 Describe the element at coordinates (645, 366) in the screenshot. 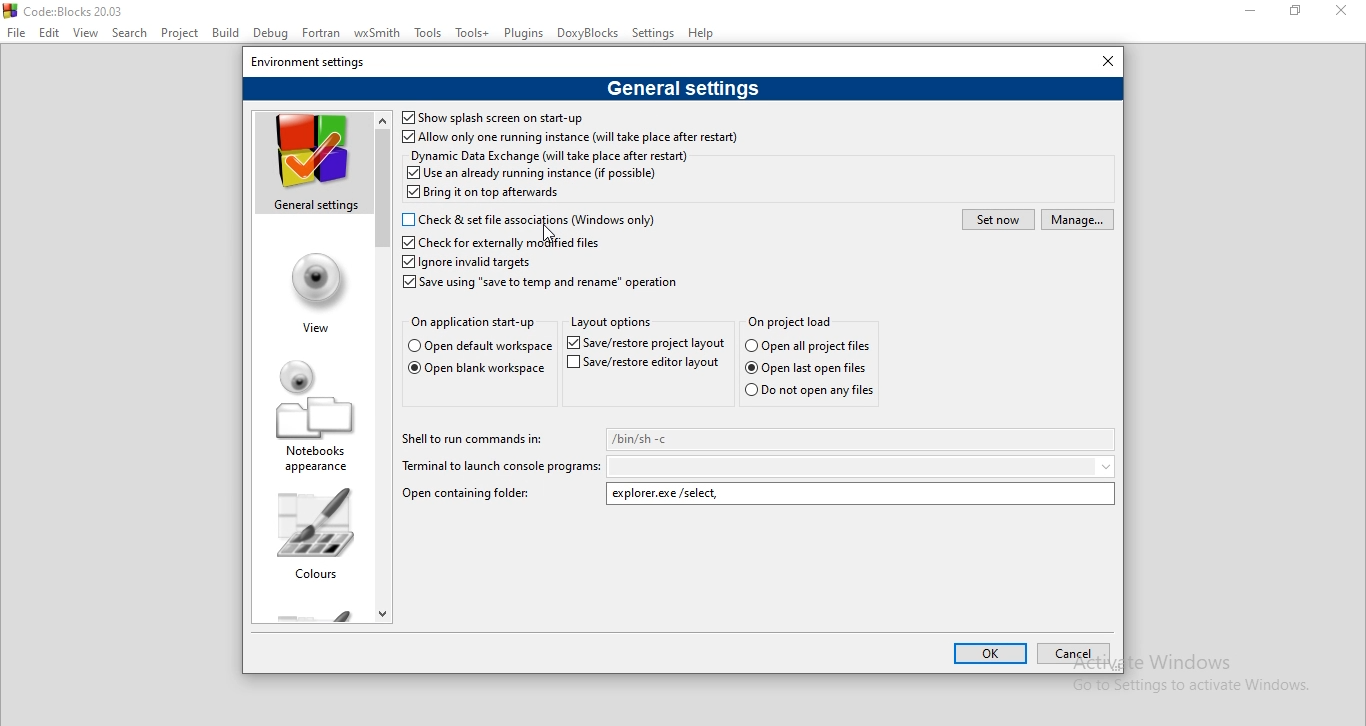

I see `Save/restore editor layout` at that location.